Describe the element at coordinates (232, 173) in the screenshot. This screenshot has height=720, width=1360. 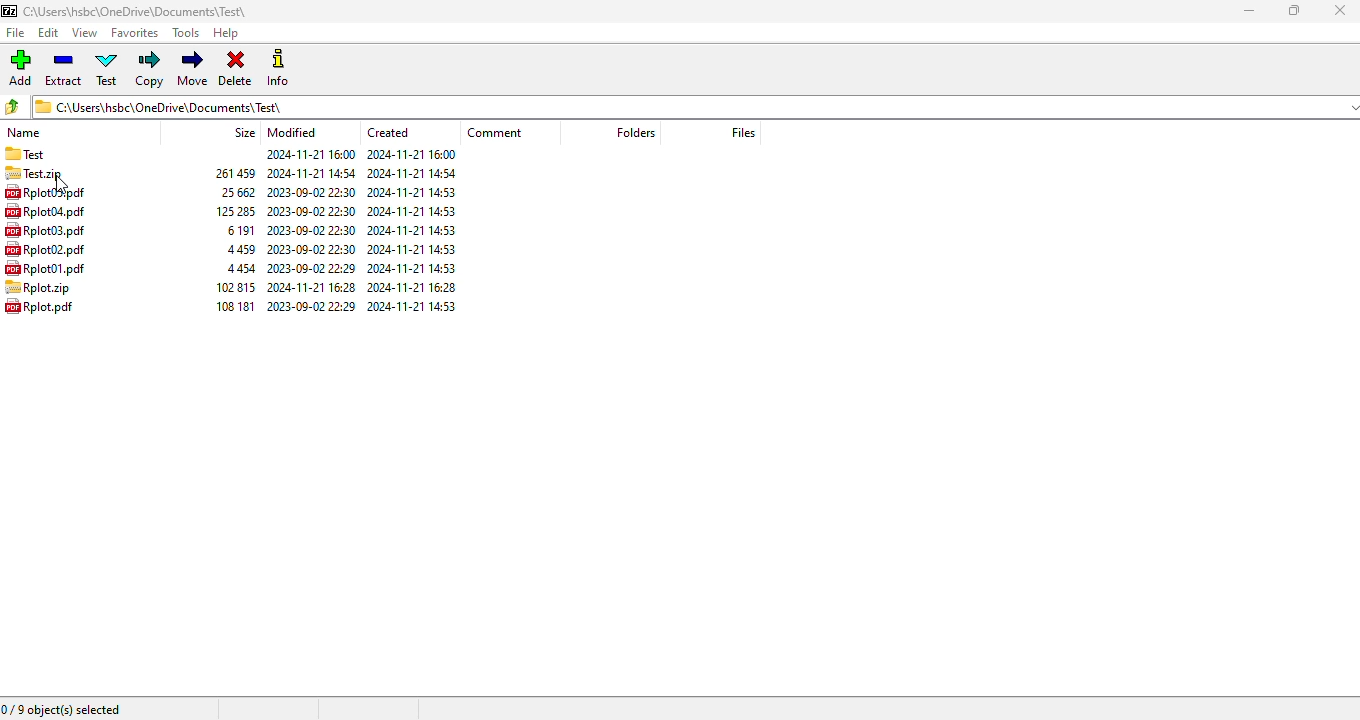
I see `size` at that location.